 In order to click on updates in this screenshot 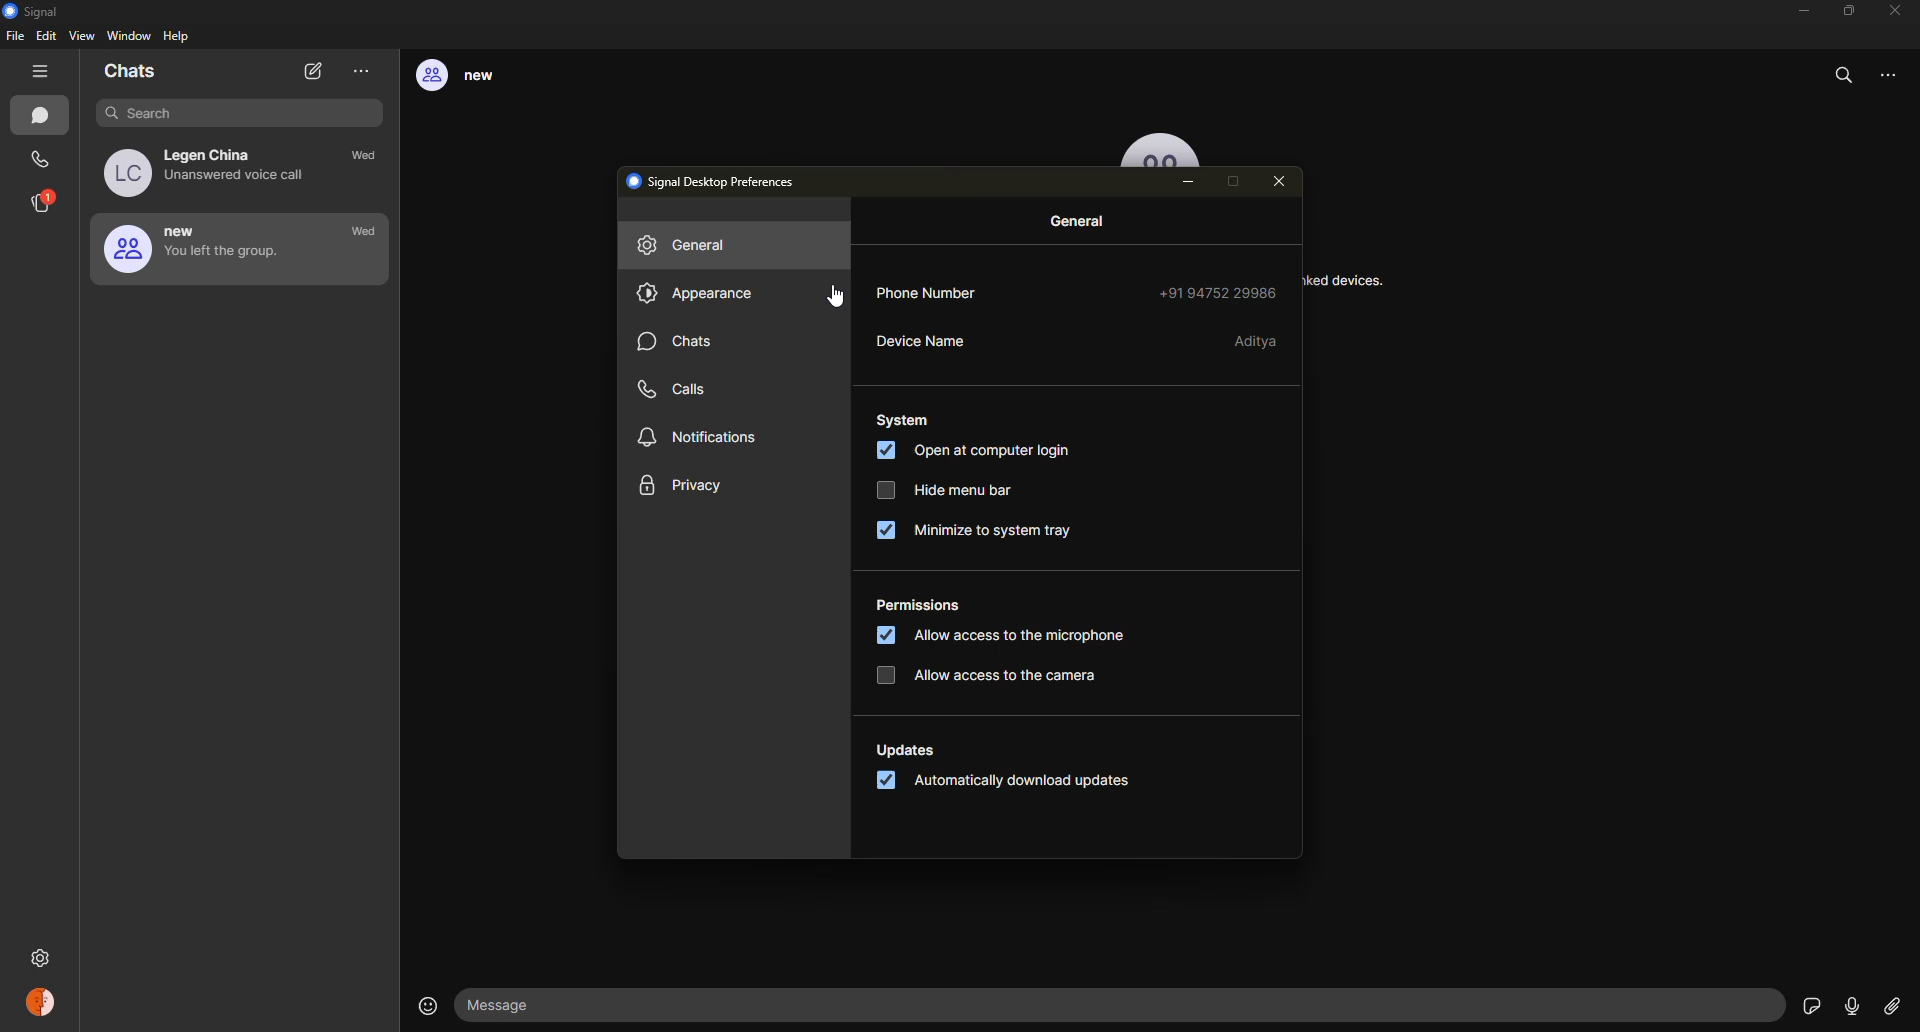, I will do `click(909, 750)`.